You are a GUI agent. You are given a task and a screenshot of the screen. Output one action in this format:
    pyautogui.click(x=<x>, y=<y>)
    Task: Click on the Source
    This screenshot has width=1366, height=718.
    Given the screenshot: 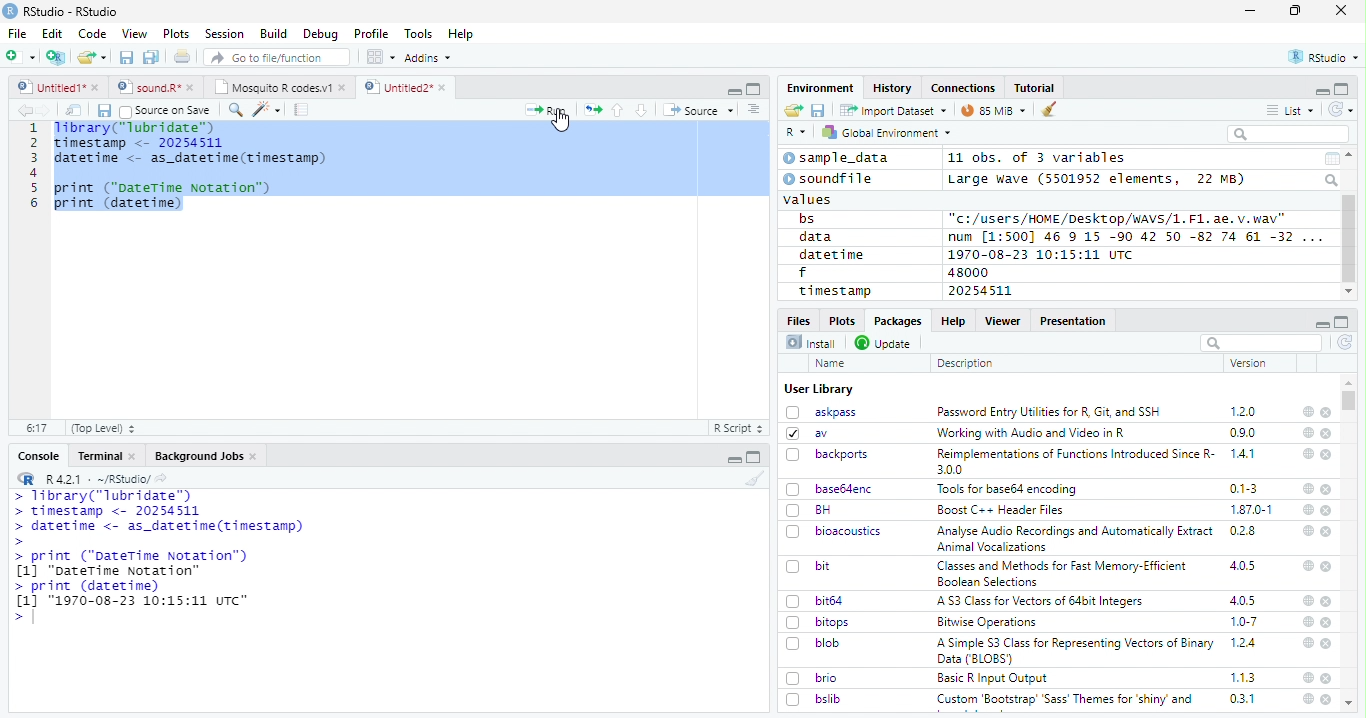 What is the action you would take?
    pyautogui.click(x=698, y=112)
    